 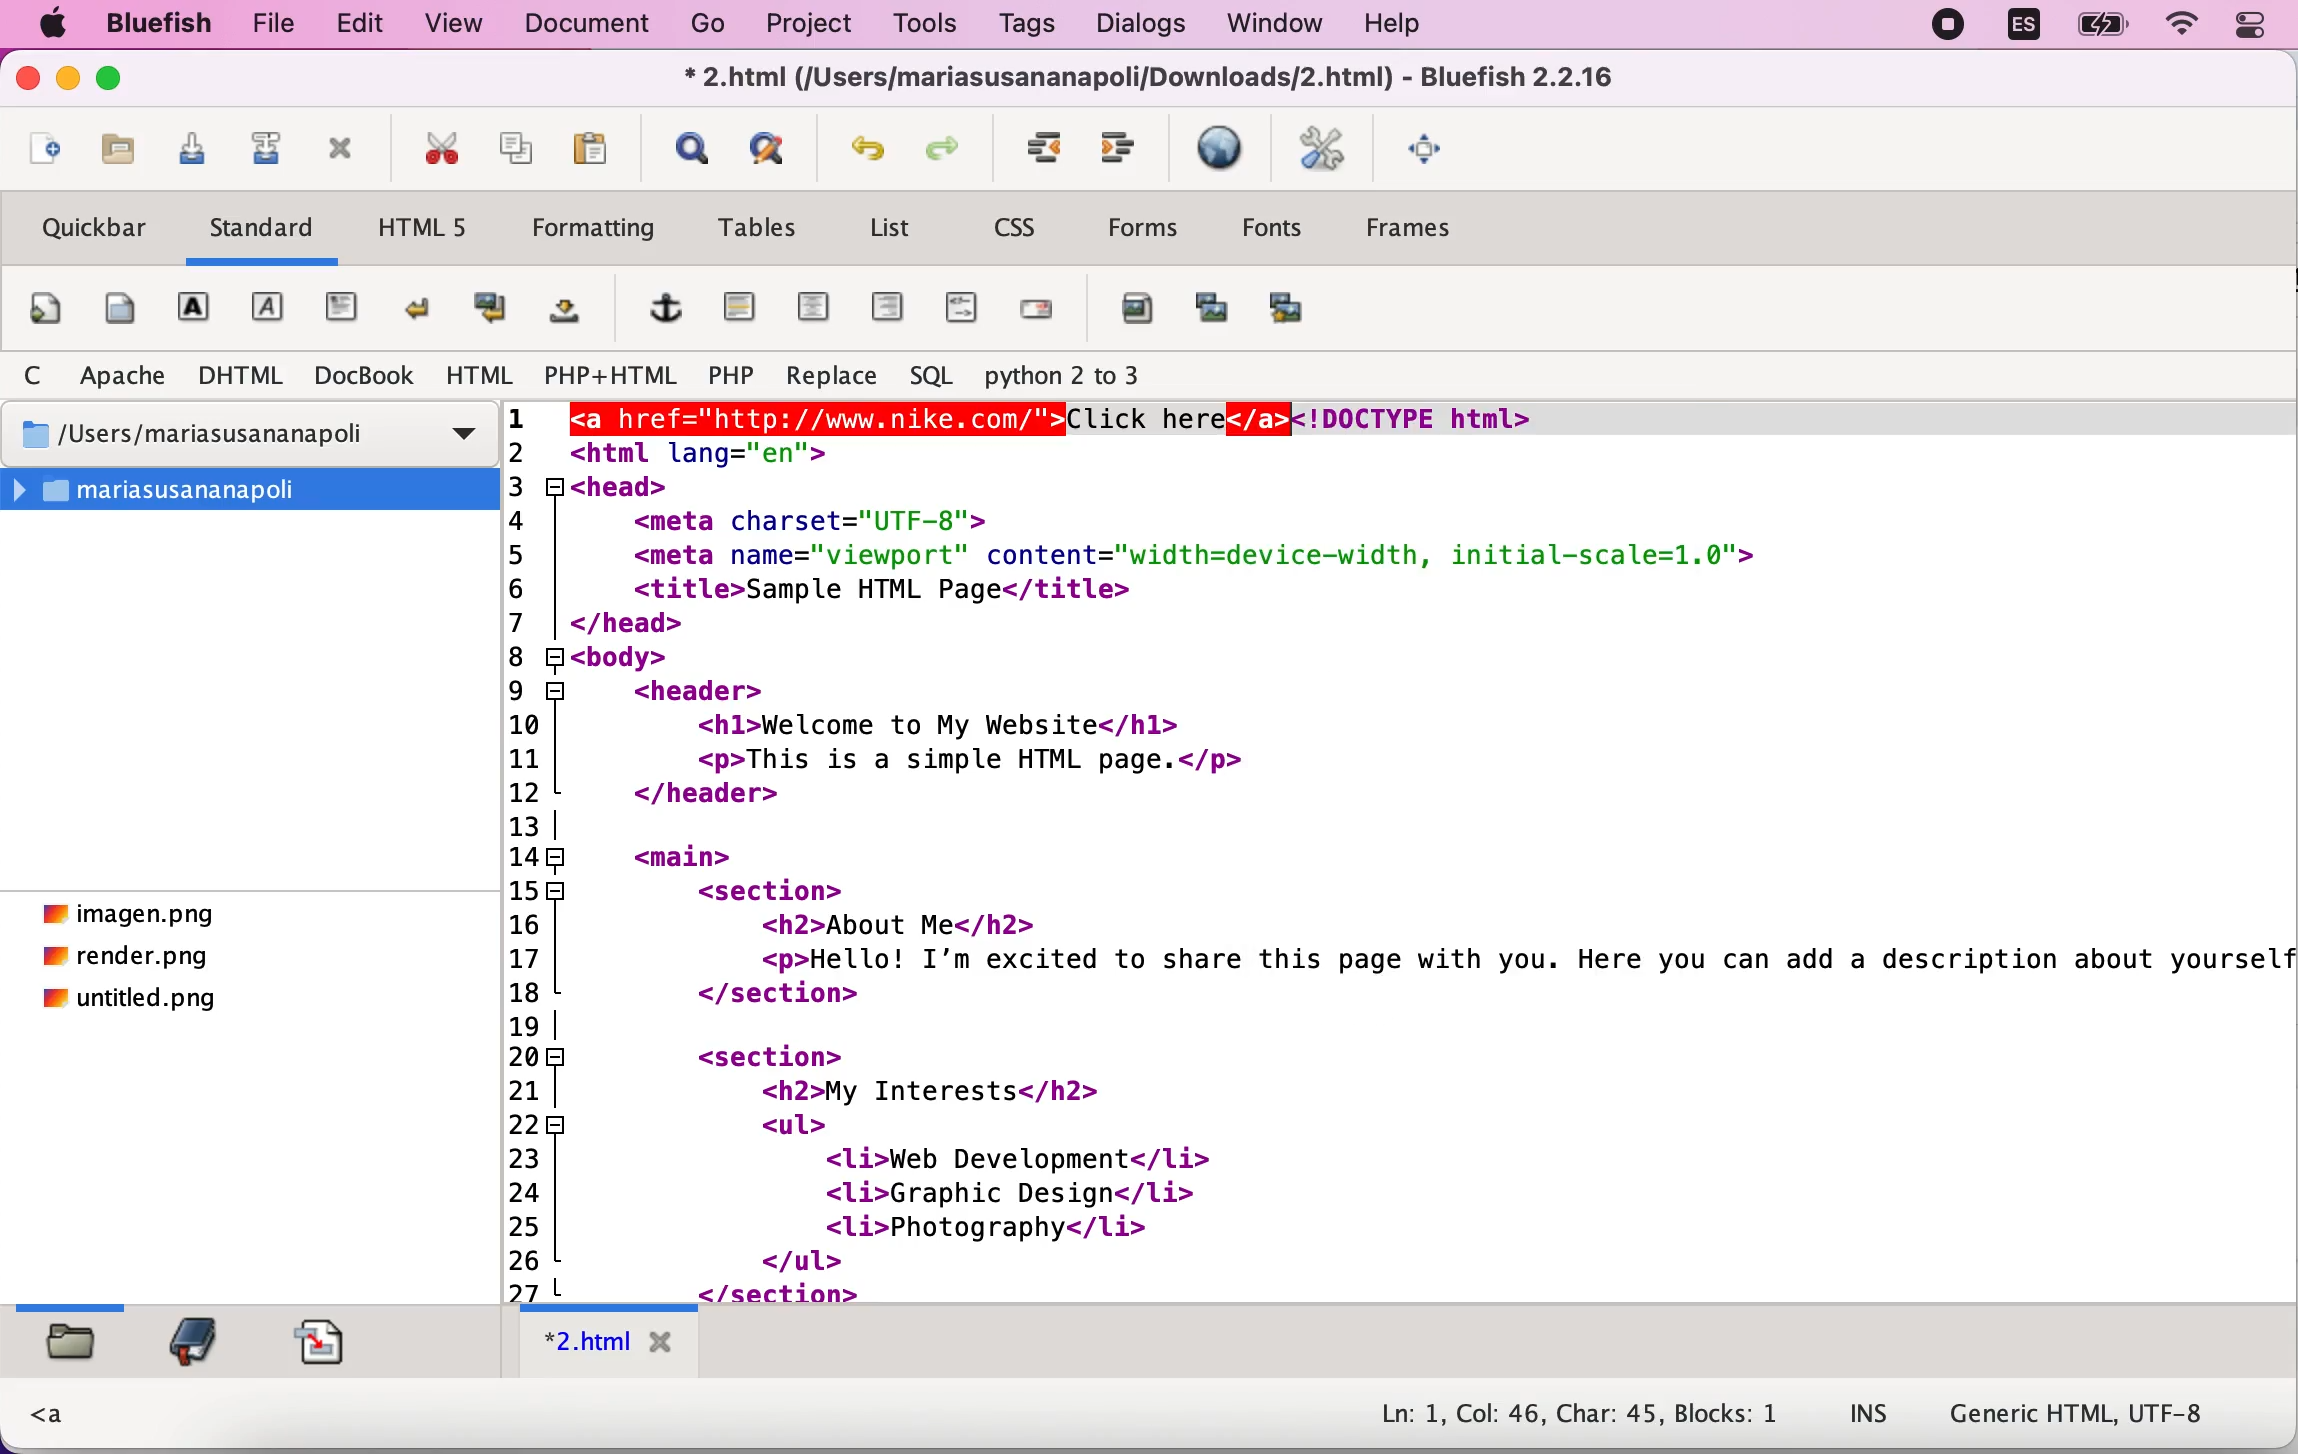 What do you see at coordinates (1320, 153) in the screenshot?
I see `edit preferences` at bounding box center [1320, 153].